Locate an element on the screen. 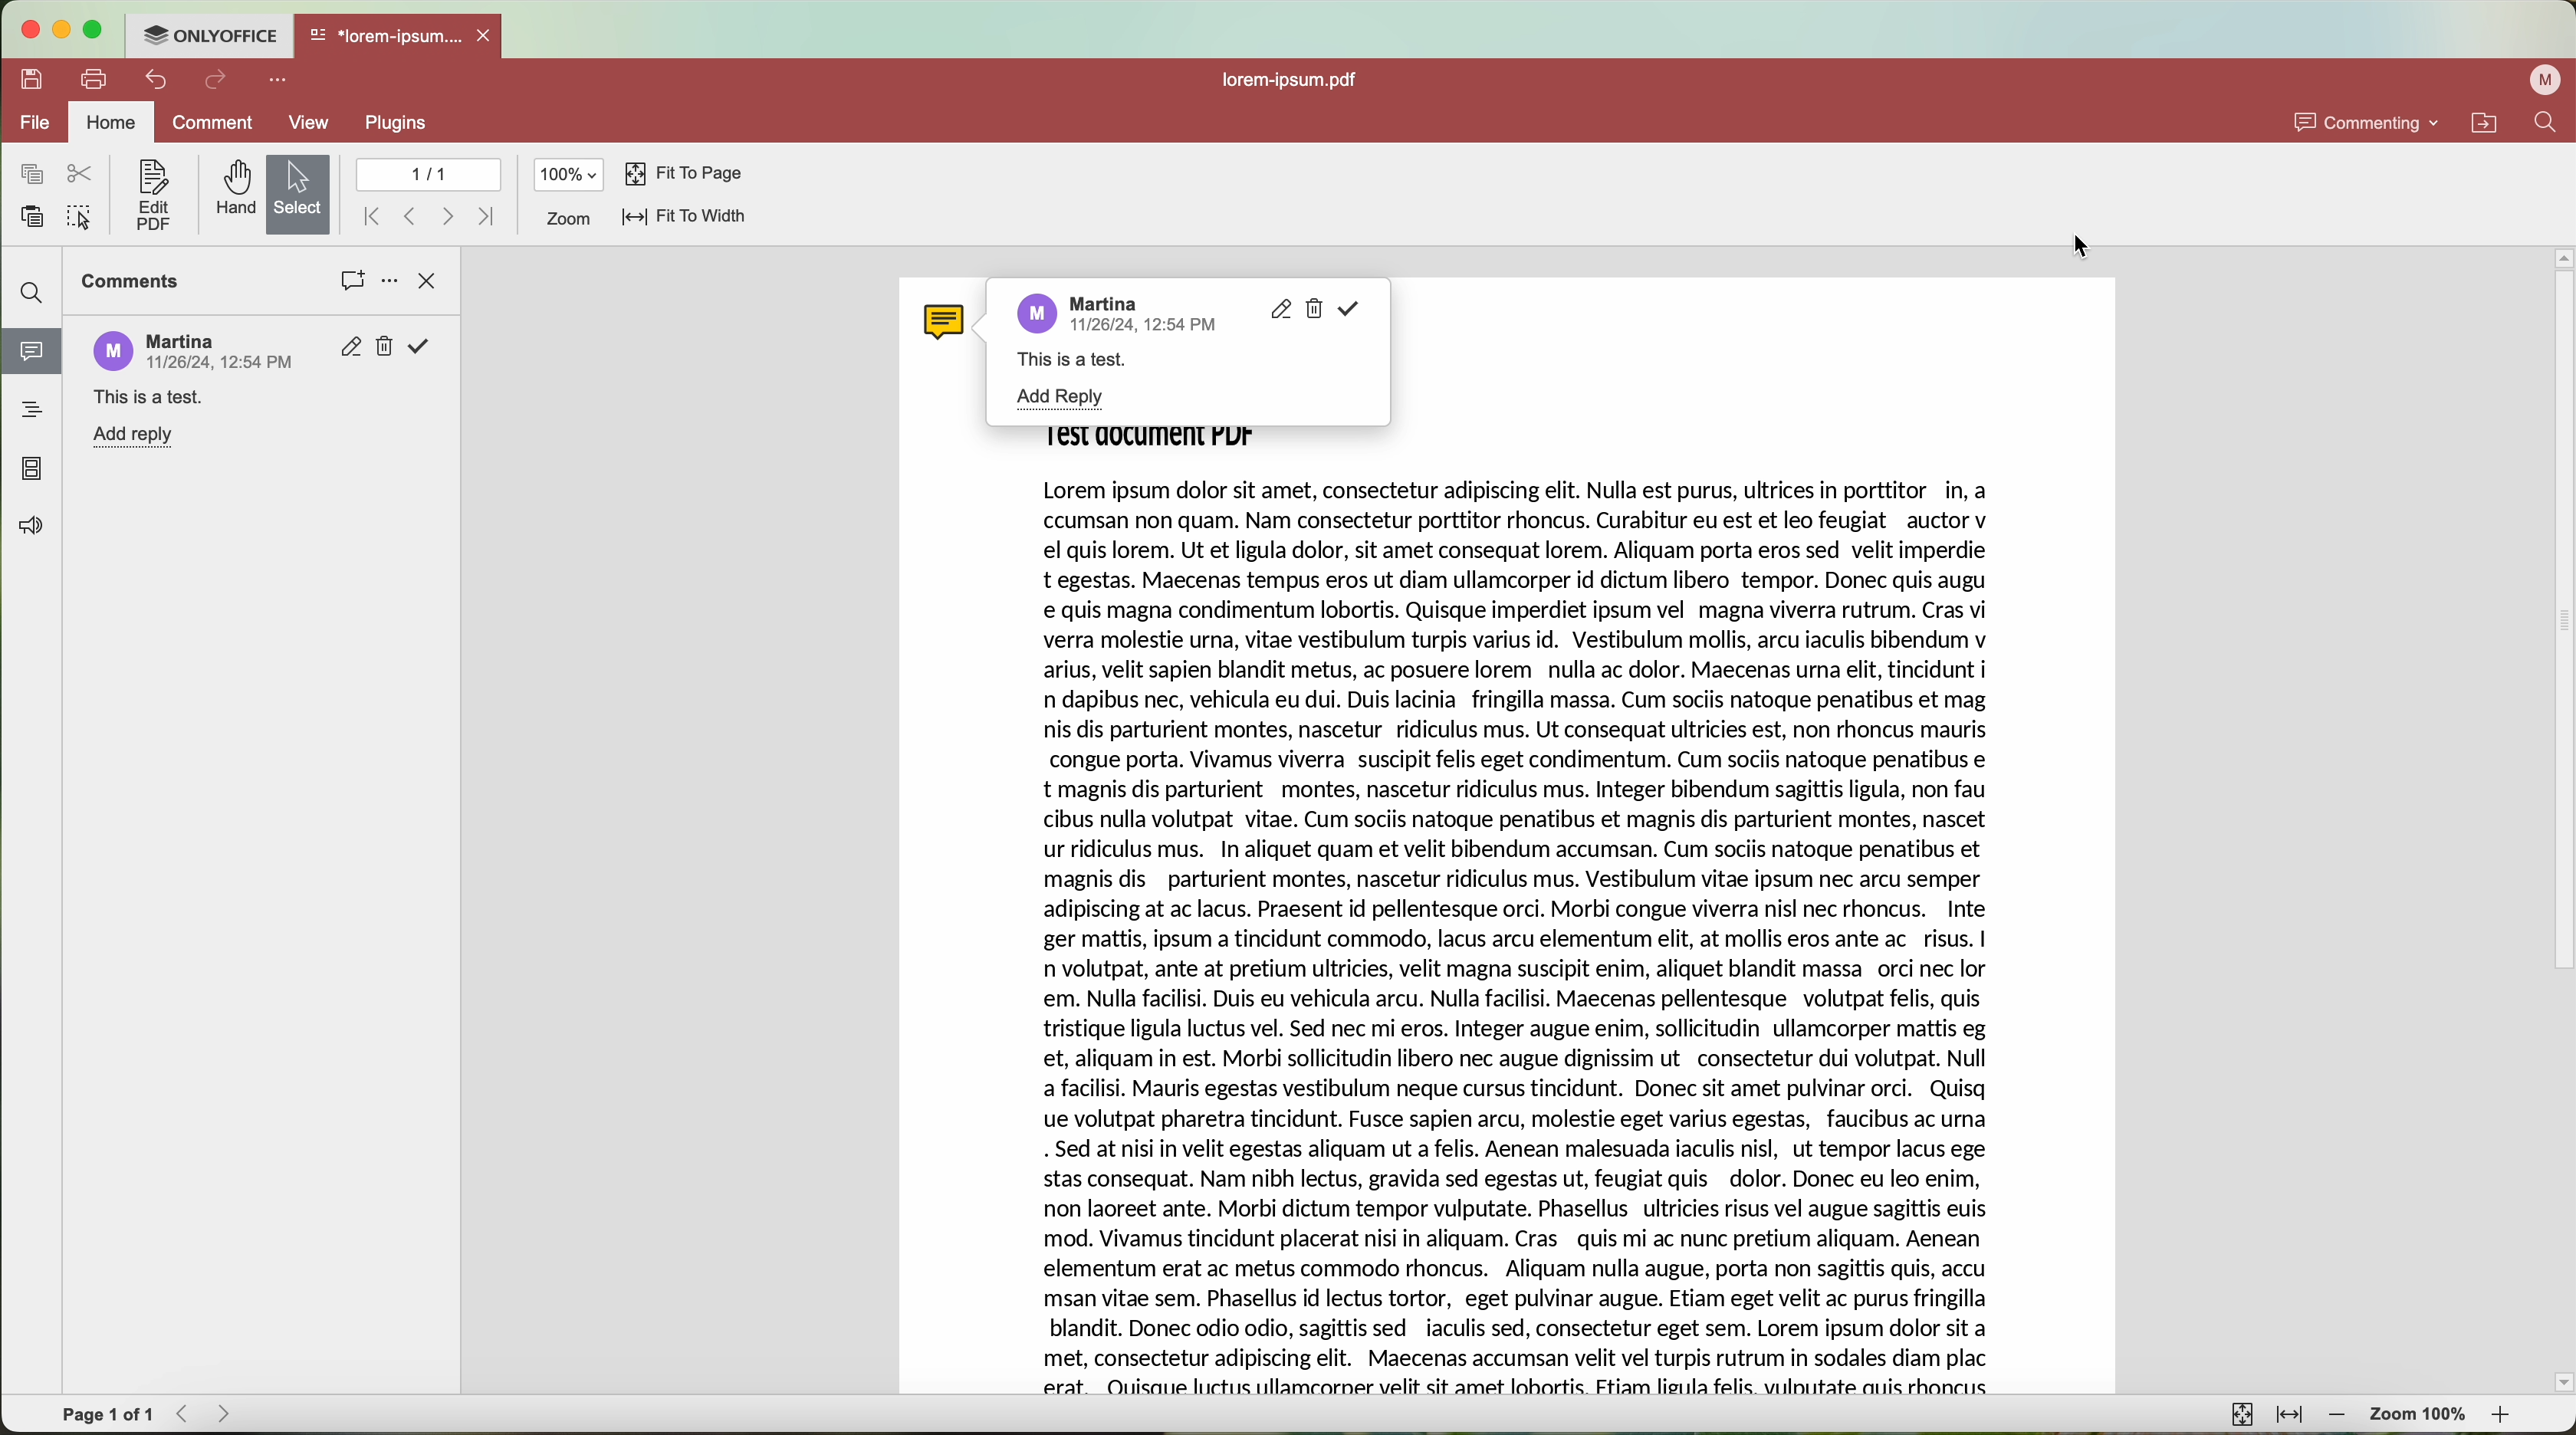  navigate locations is located at coordinates (2491, 122).